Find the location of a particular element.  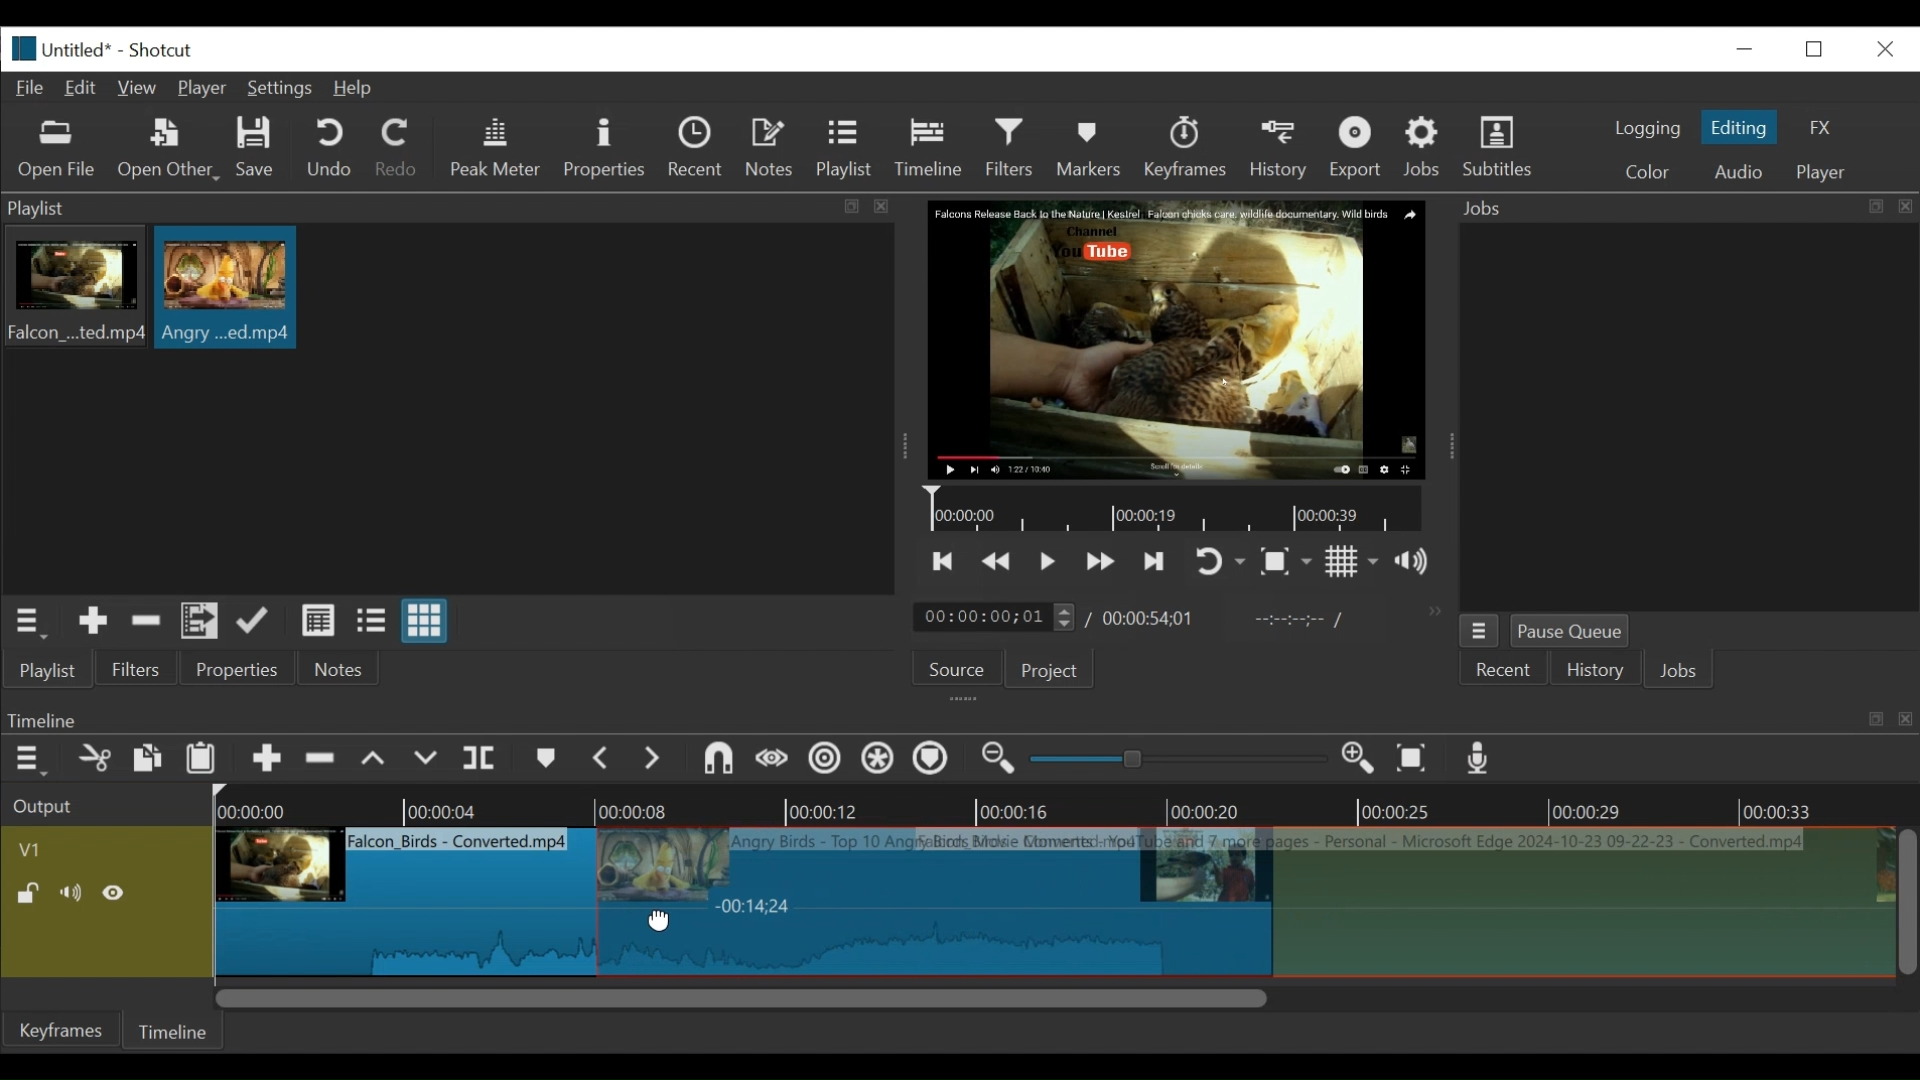

Timeline Panel is located at coordinates (957, 719).